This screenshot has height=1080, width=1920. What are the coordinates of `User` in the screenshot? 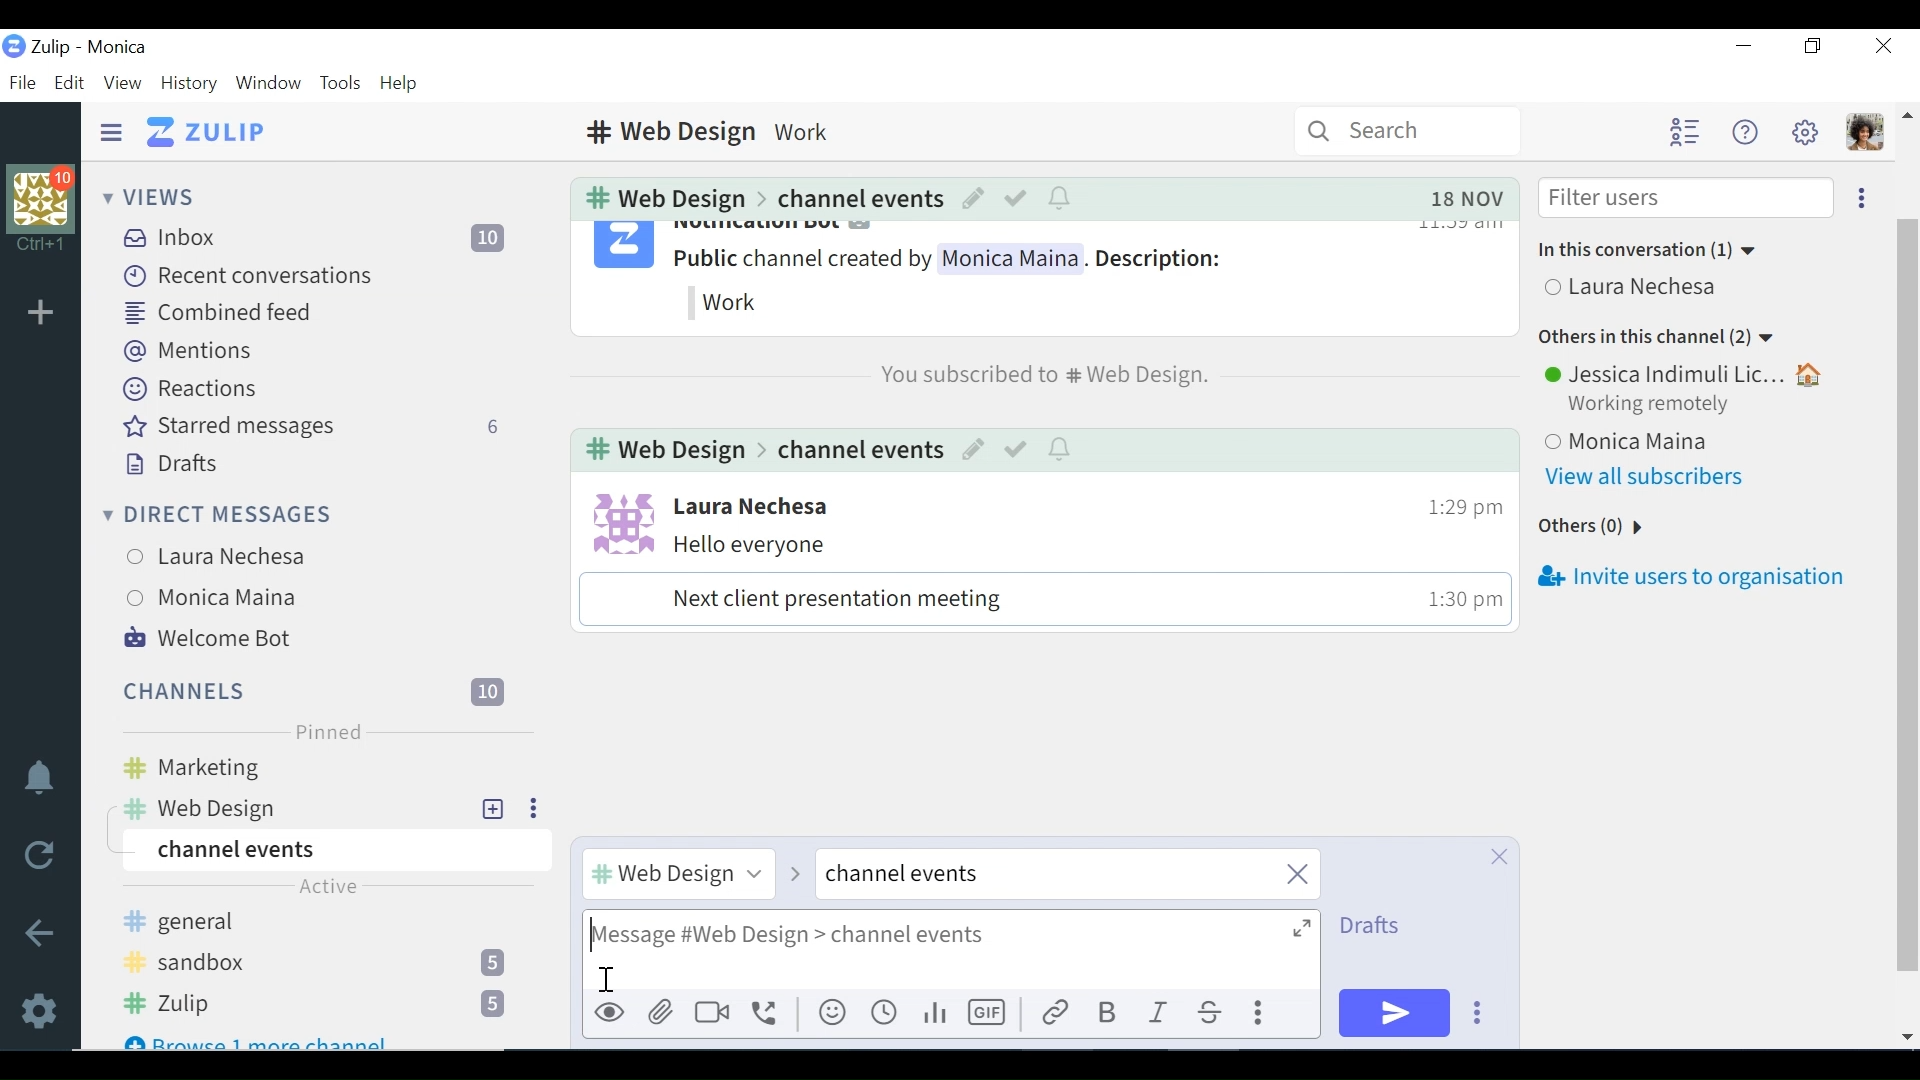 It's located at (1687, 373).